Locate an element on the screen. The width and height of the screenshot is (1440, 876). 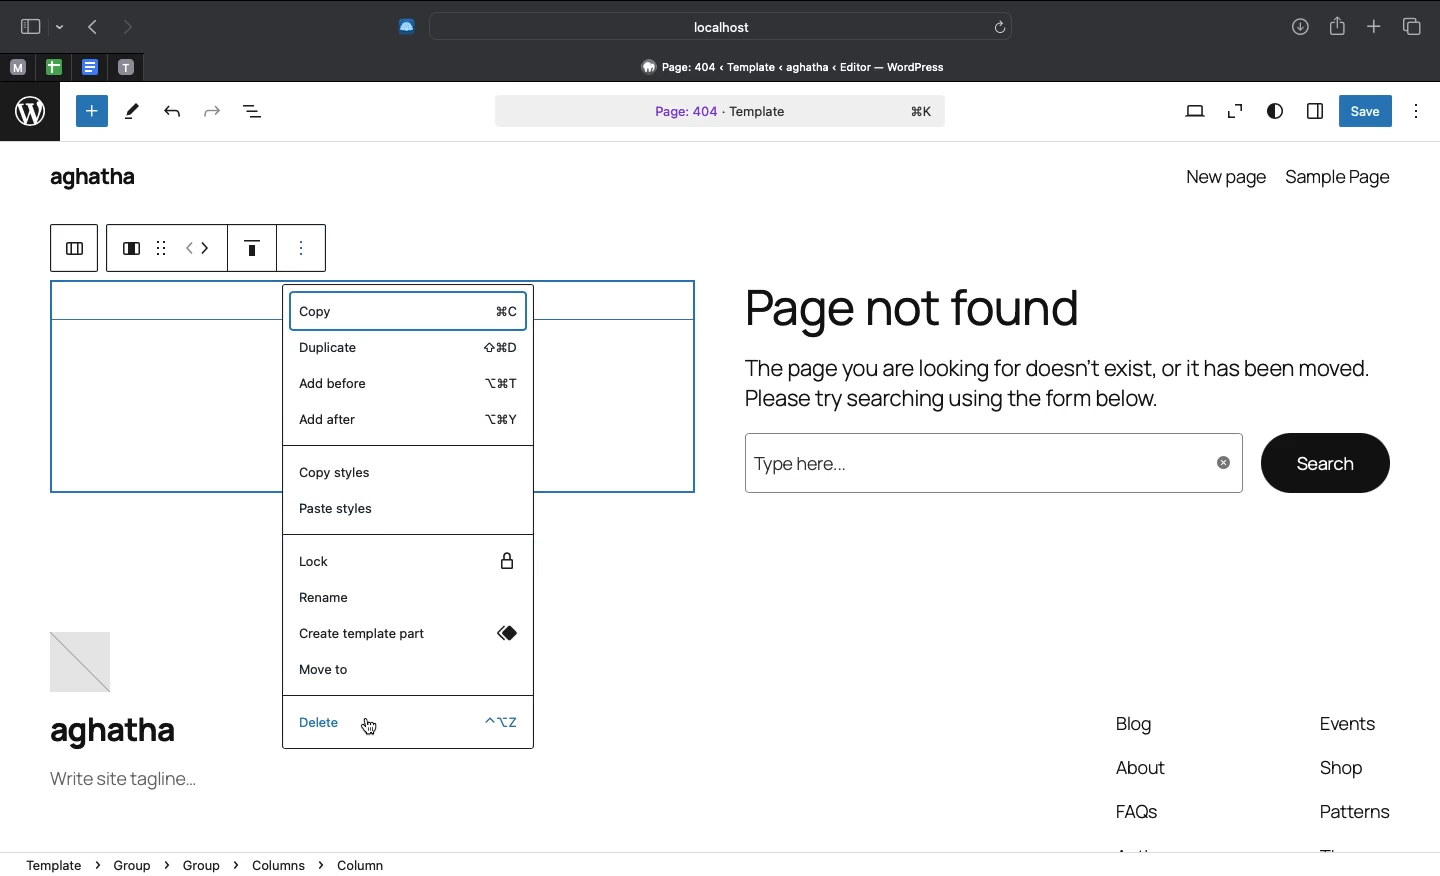
Shop is located at coordinates (1344, 768).